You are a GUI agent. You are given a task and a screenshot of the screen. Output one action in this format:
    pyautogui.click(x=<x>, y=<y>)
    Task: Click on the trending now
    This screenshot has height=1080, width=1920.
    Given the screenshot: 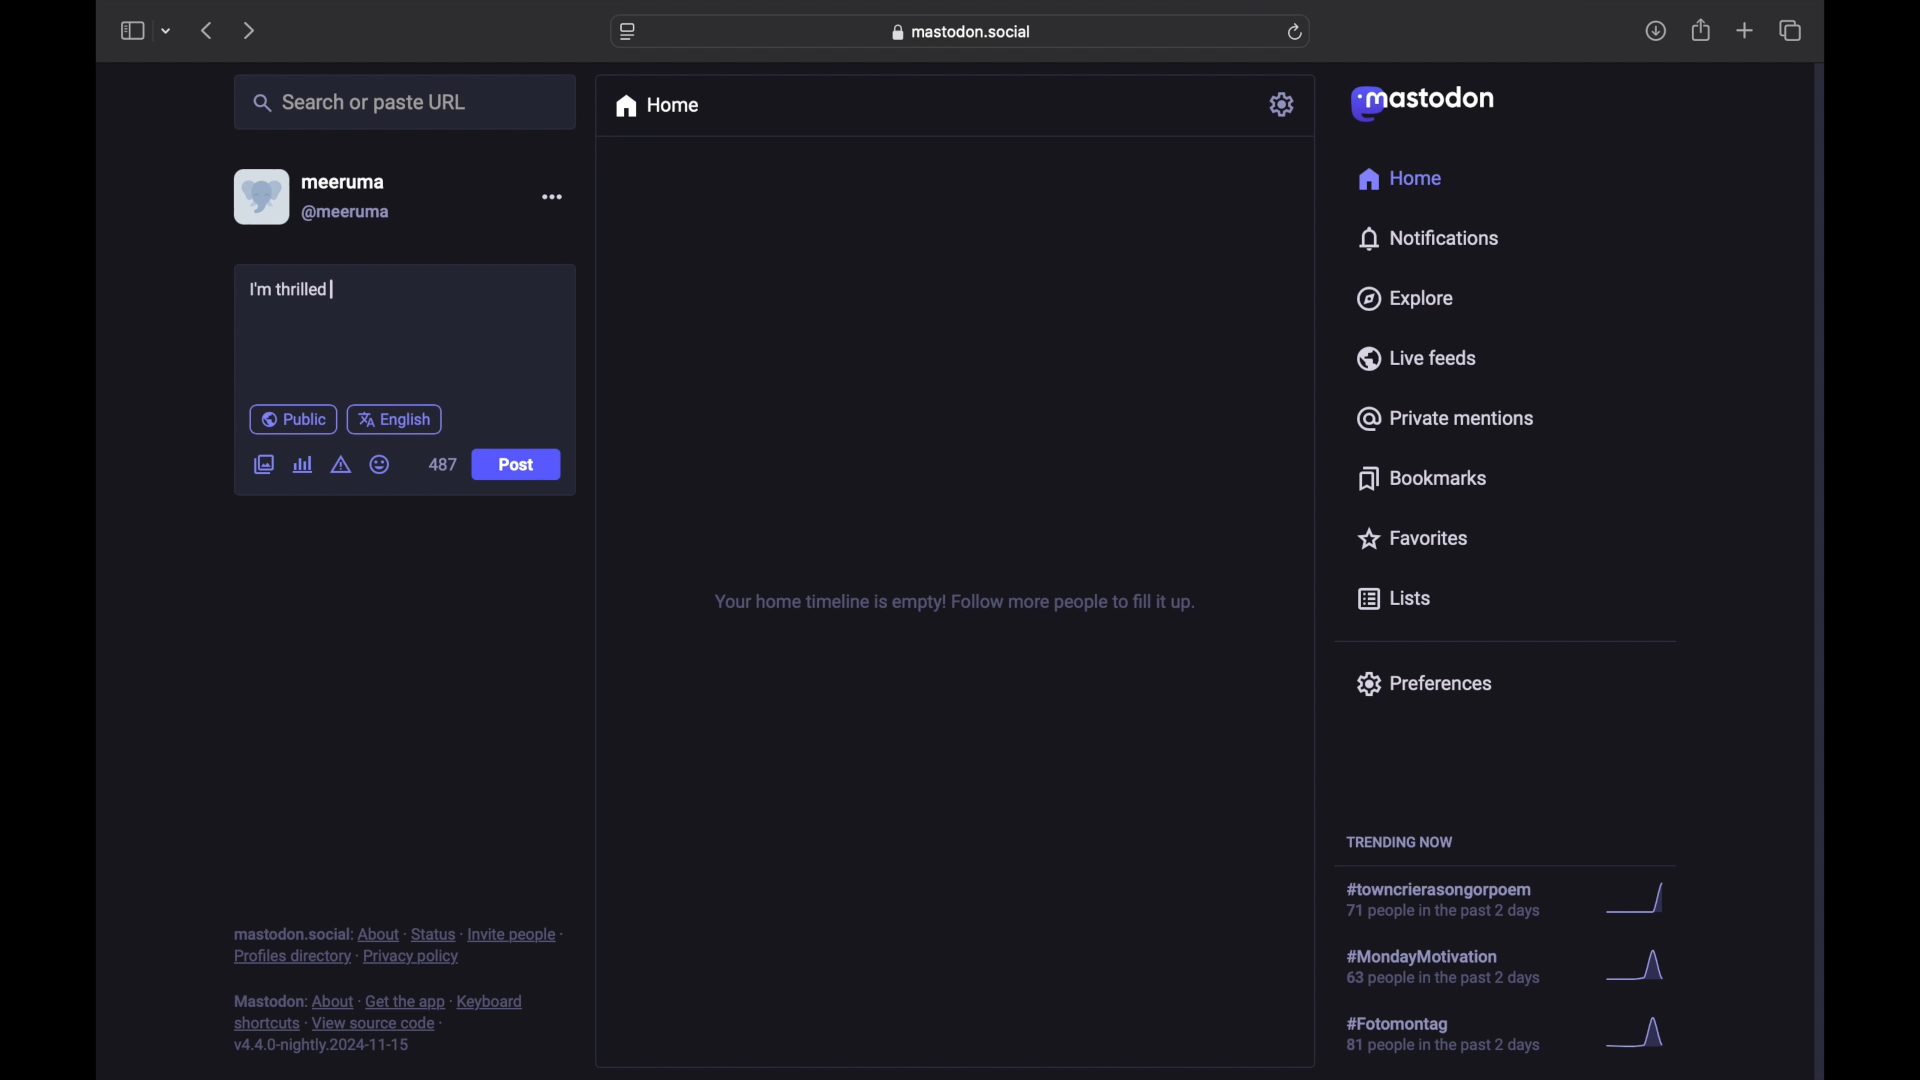 What is the action you would take?
    pyautogui.click(x=1399, y=842)
    